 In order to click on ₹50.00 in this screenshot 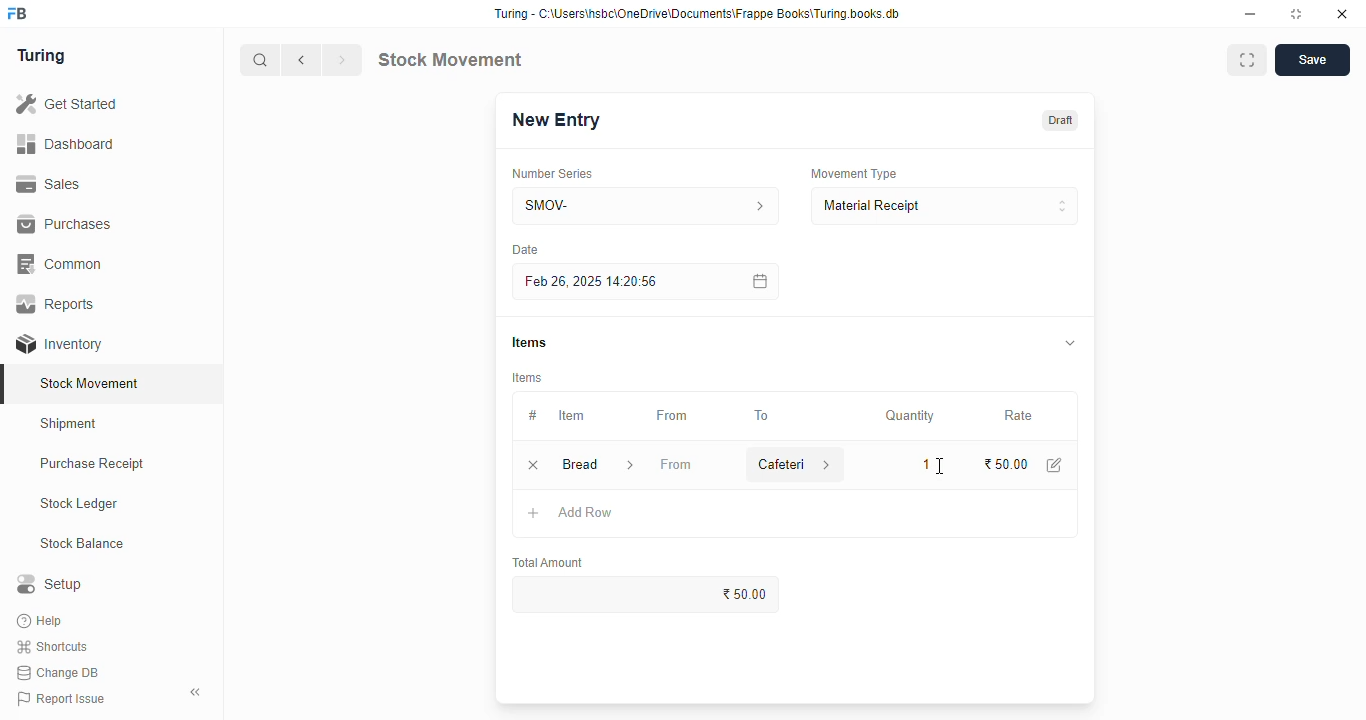, I will do `click(647, 594)`.